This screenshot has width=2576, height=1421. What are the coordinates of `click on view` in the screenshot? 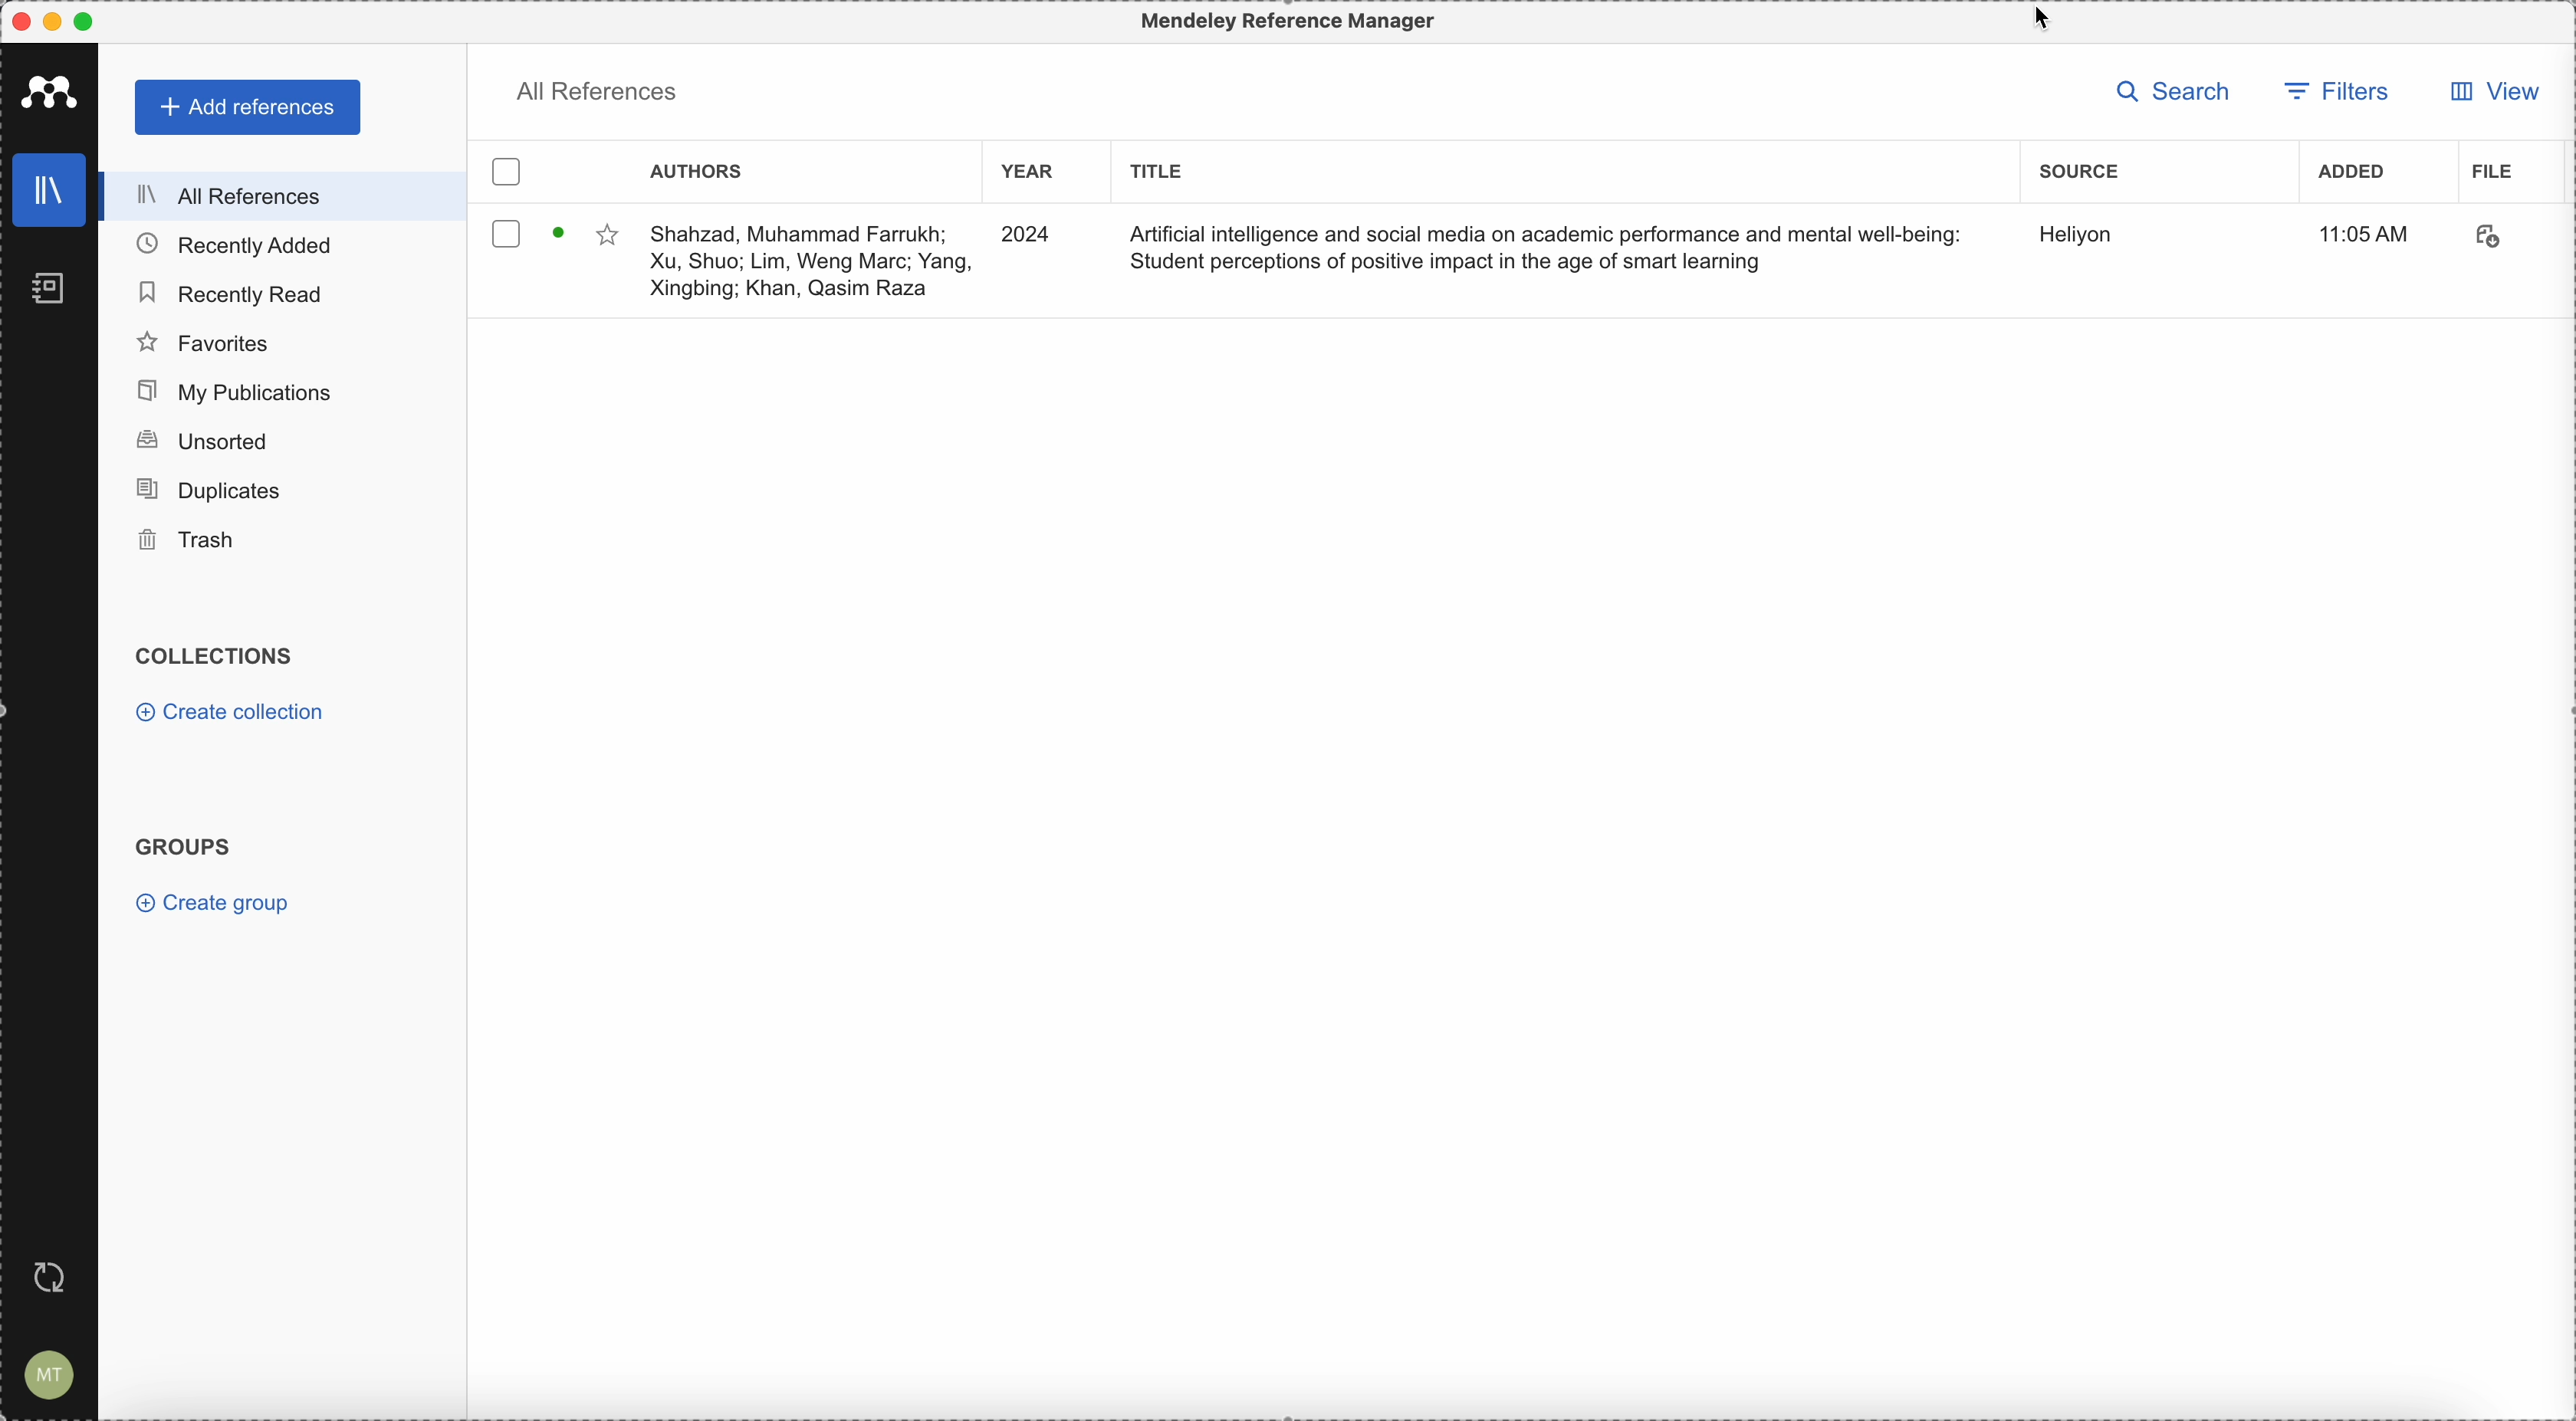 It's located at (2492, 91).